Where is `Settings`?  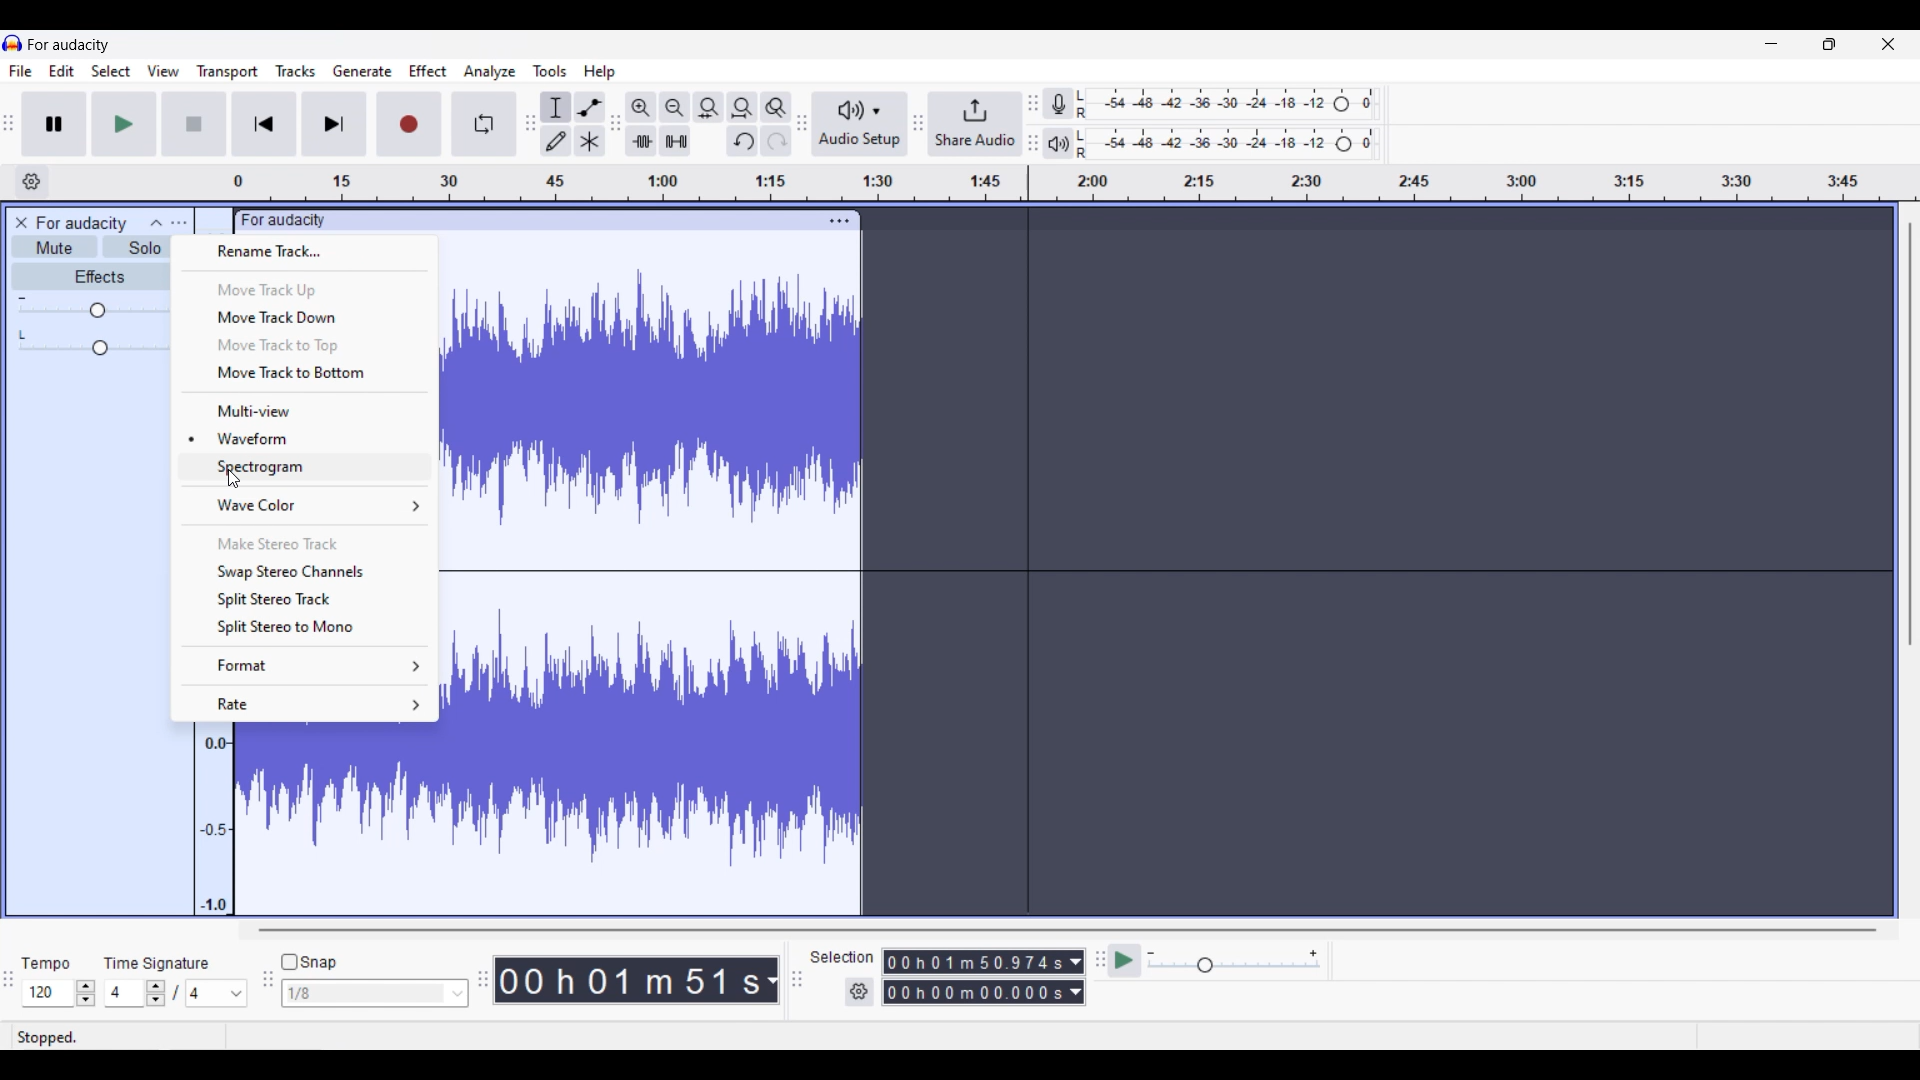 Settings is located at coordinates (860, 992).